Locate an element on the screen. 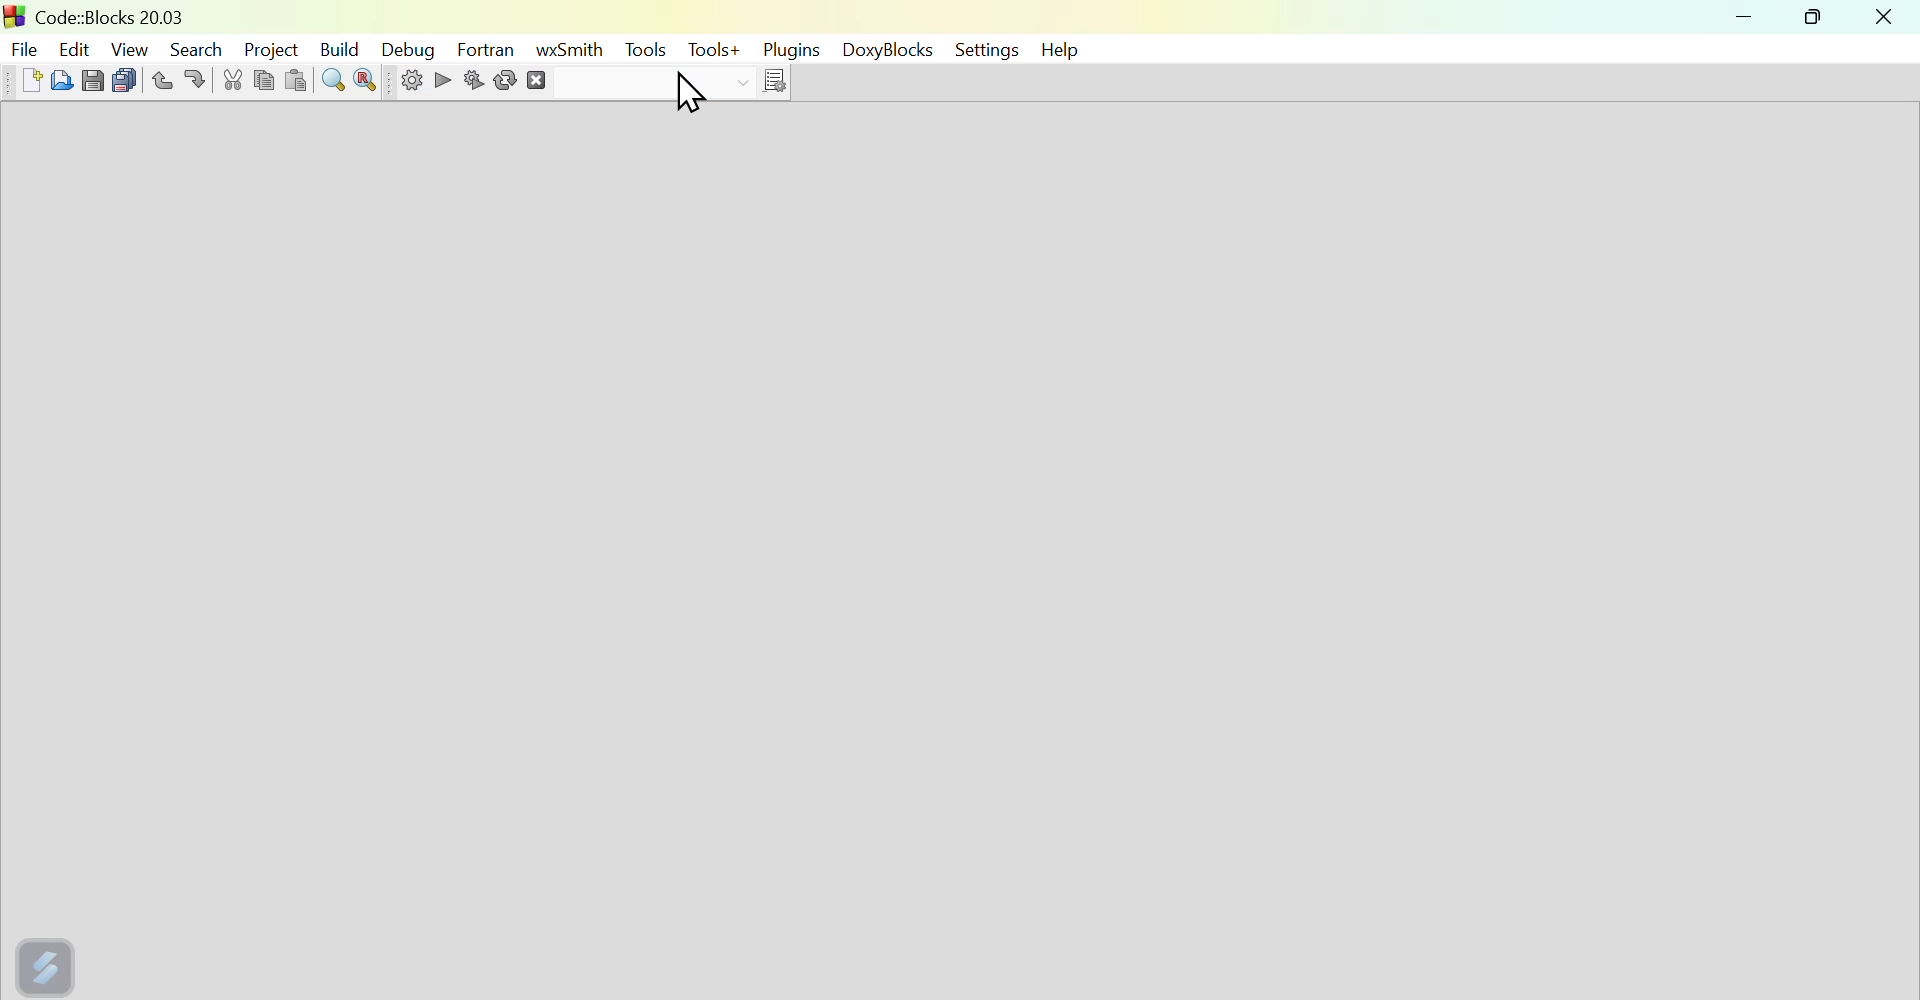  Settings is located at coordinates (402, 84).